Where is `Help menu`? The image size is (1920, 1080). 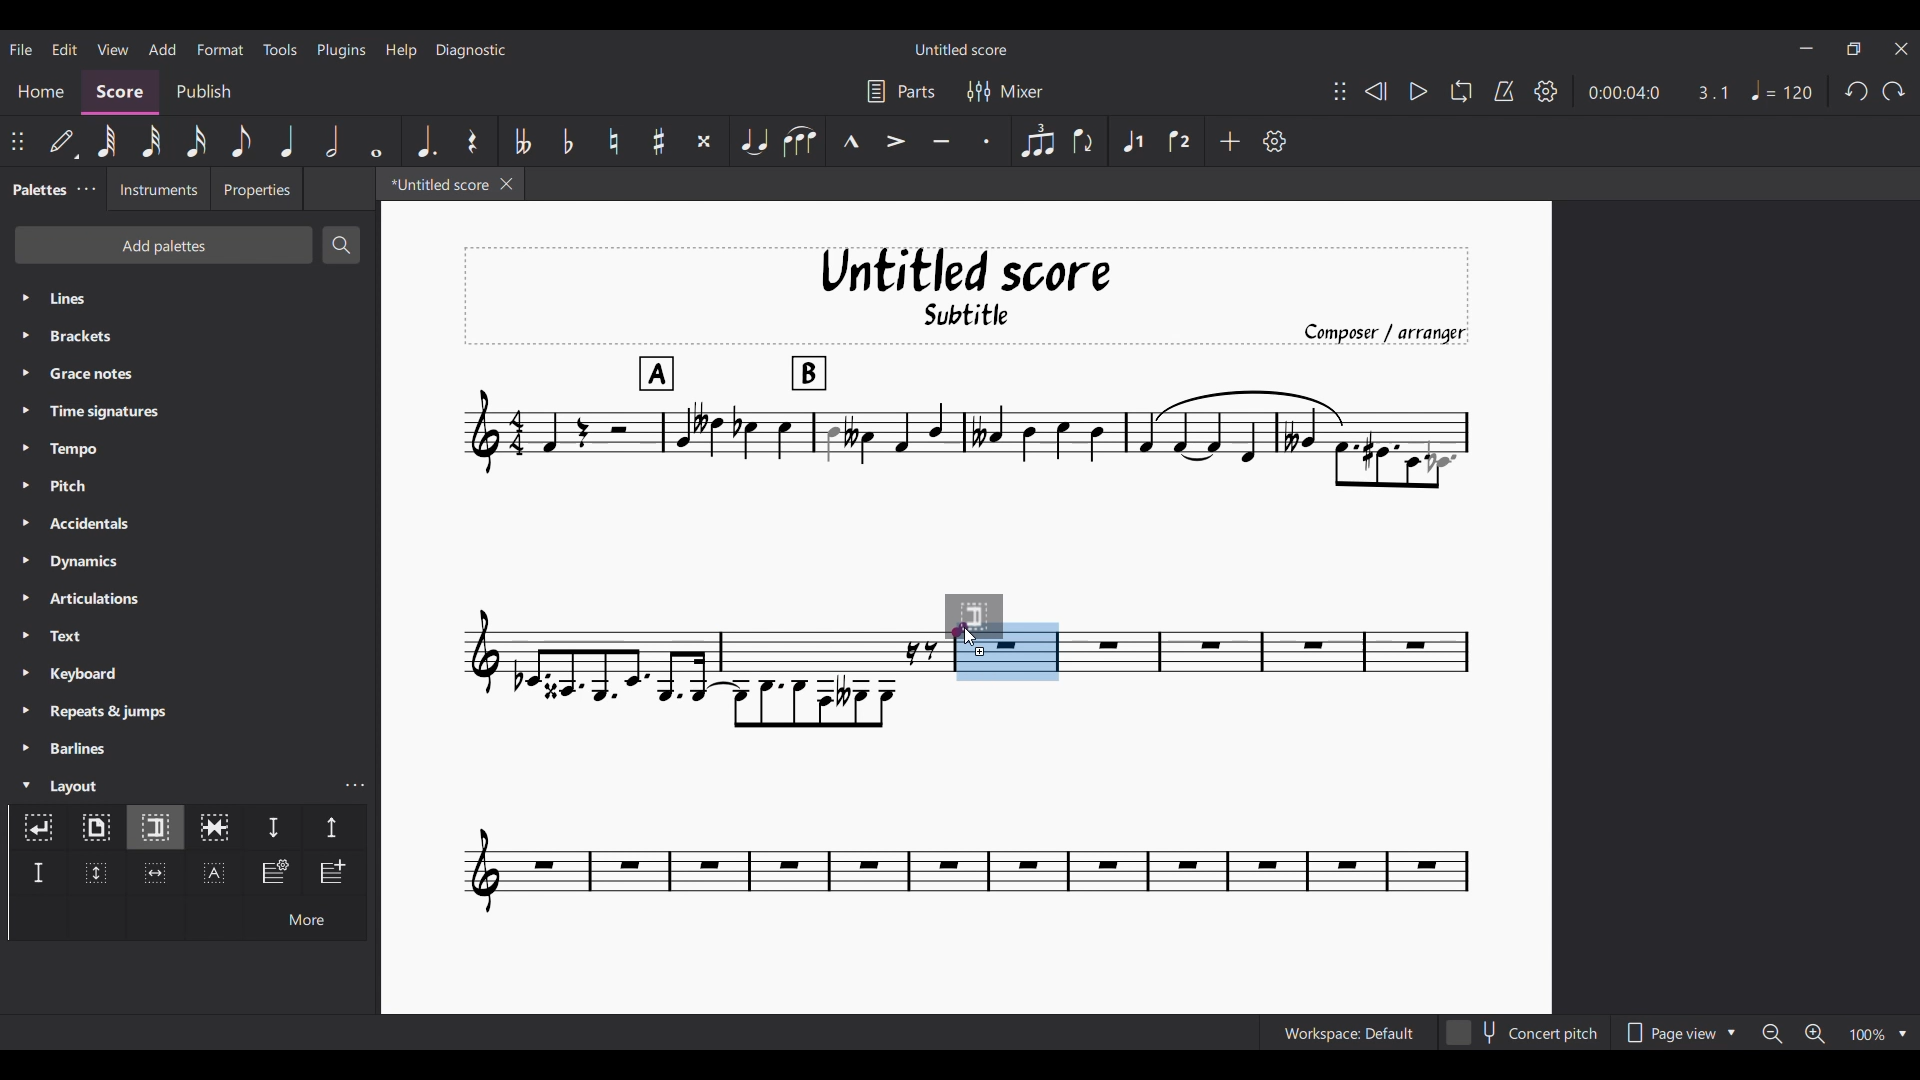
Help menu is located at coordinates (401, 50).